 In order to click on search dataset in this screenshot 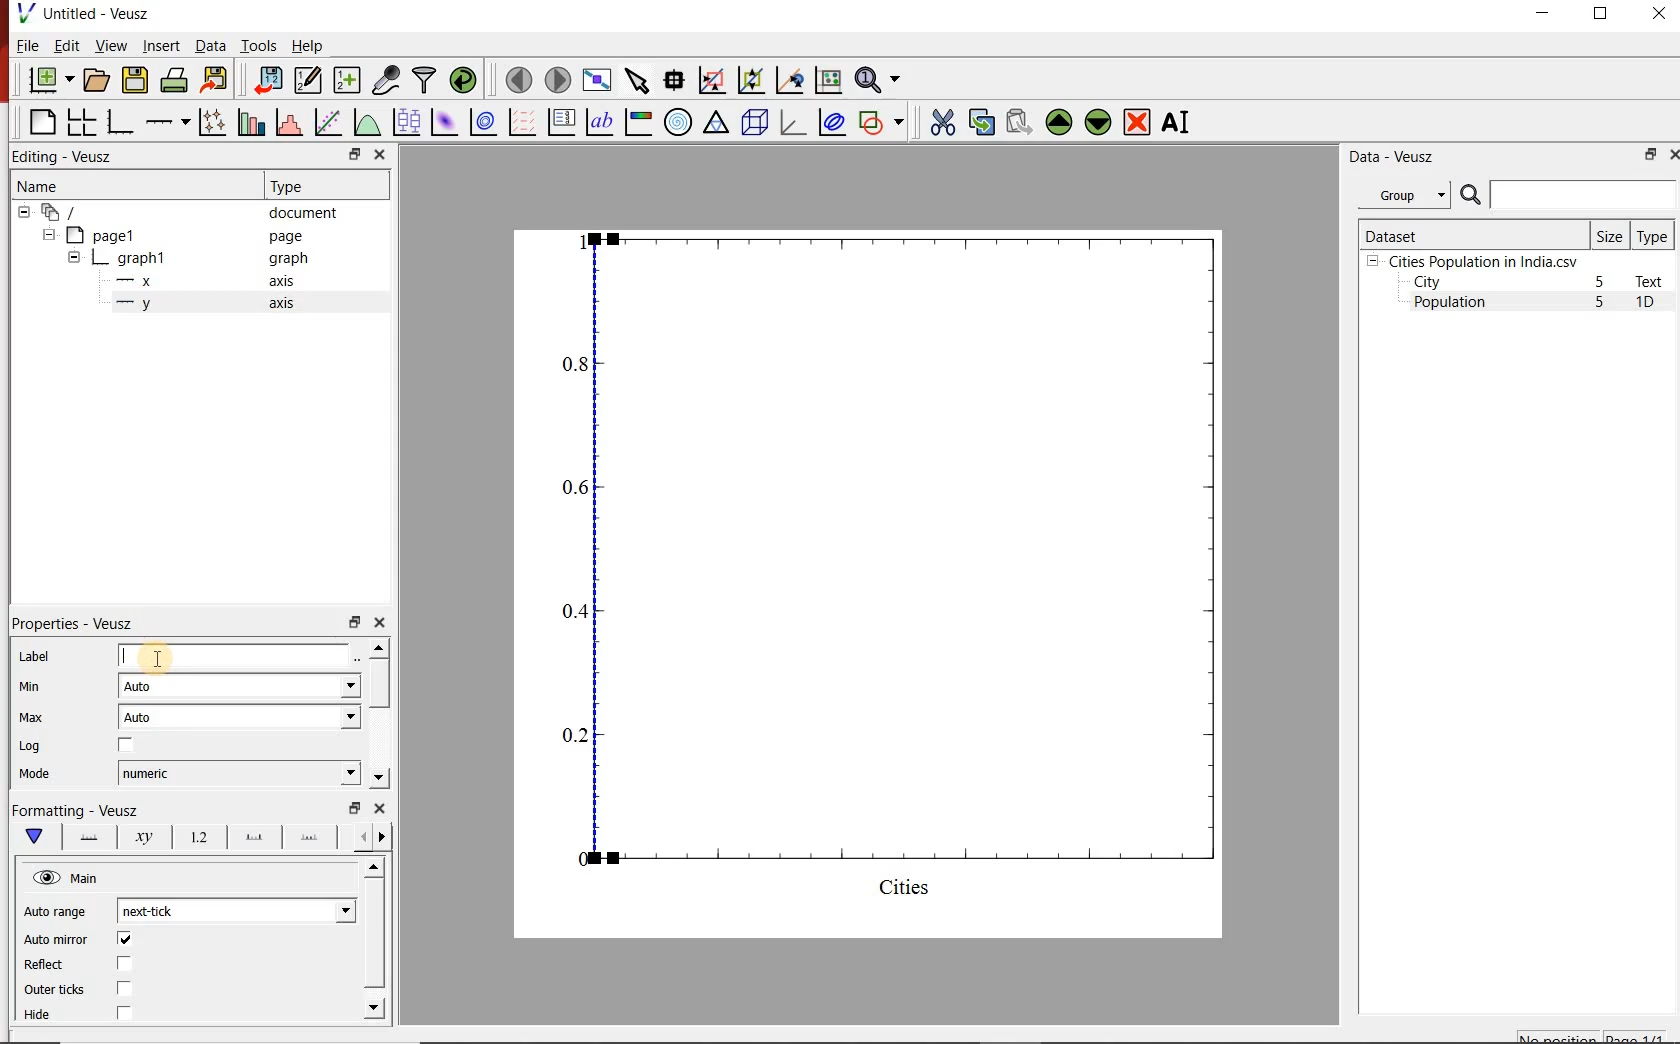, I will do `click(1569, 195)`.